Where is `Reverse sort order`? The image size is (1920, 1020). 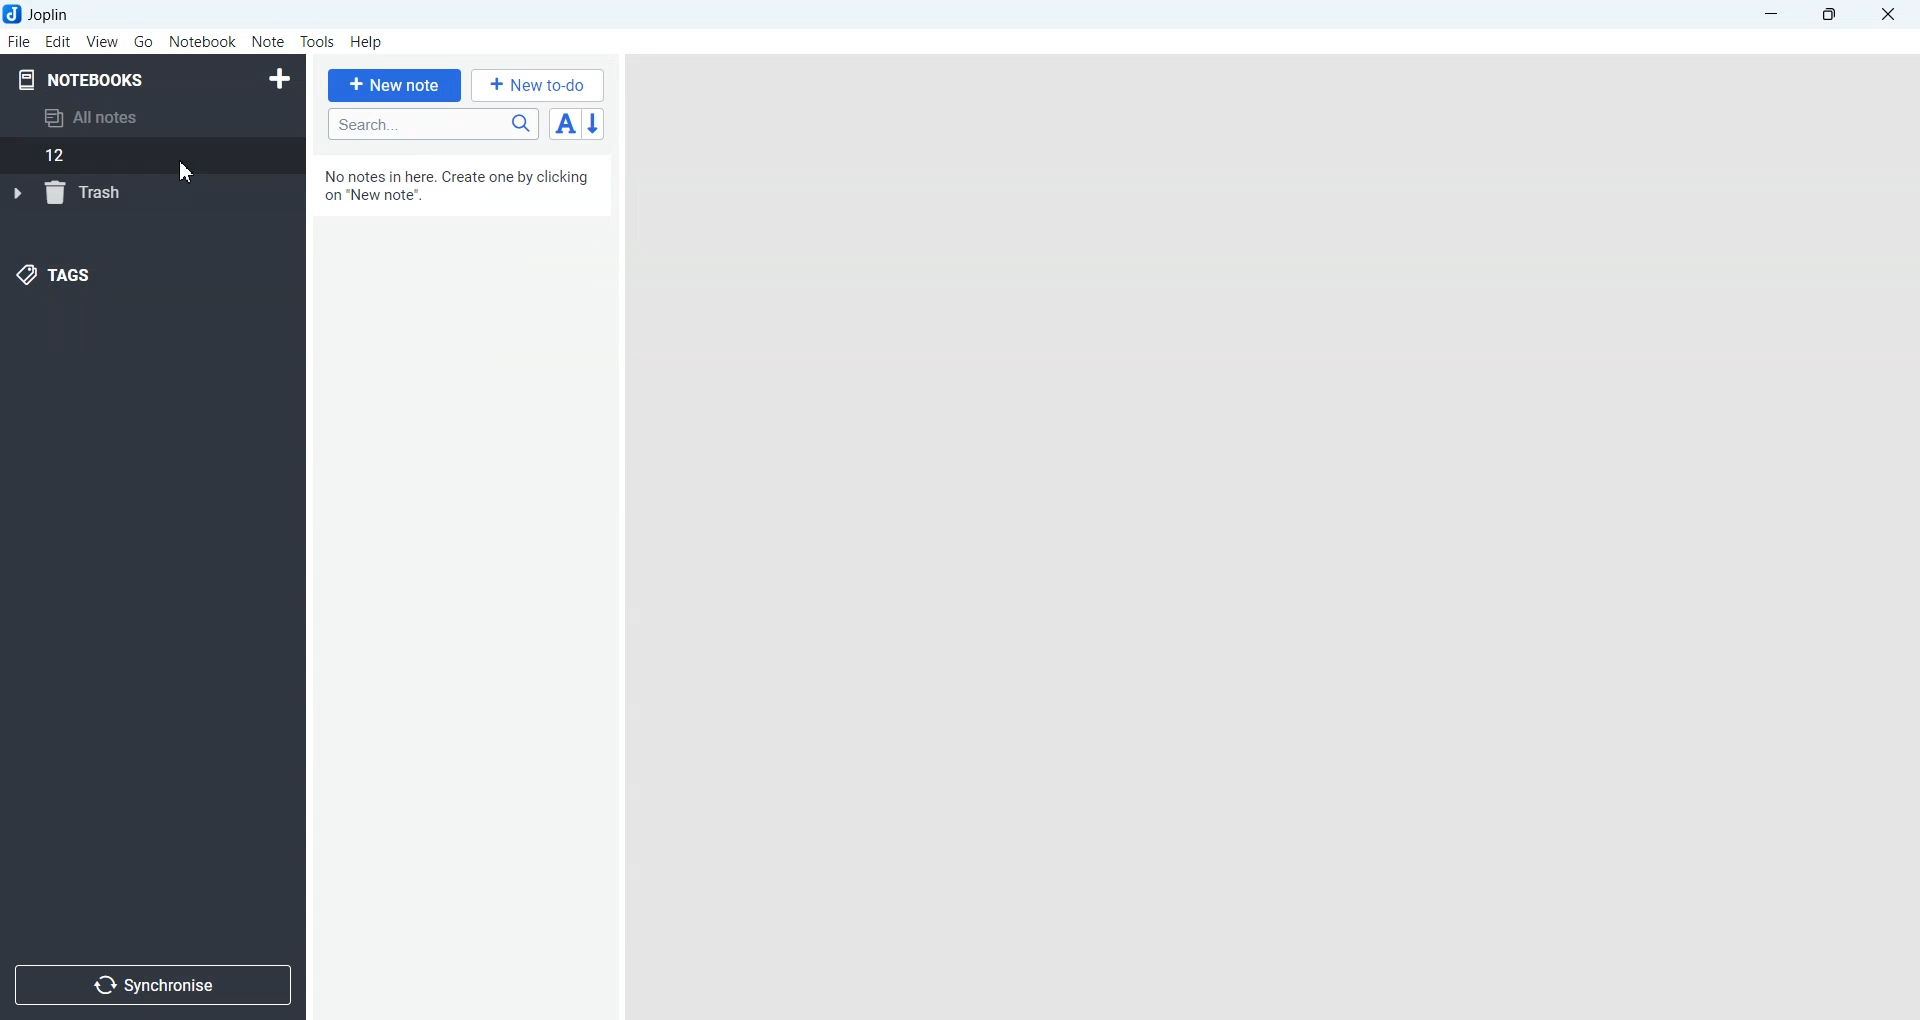
Reverse sort order is located at coordinates (596, 124).